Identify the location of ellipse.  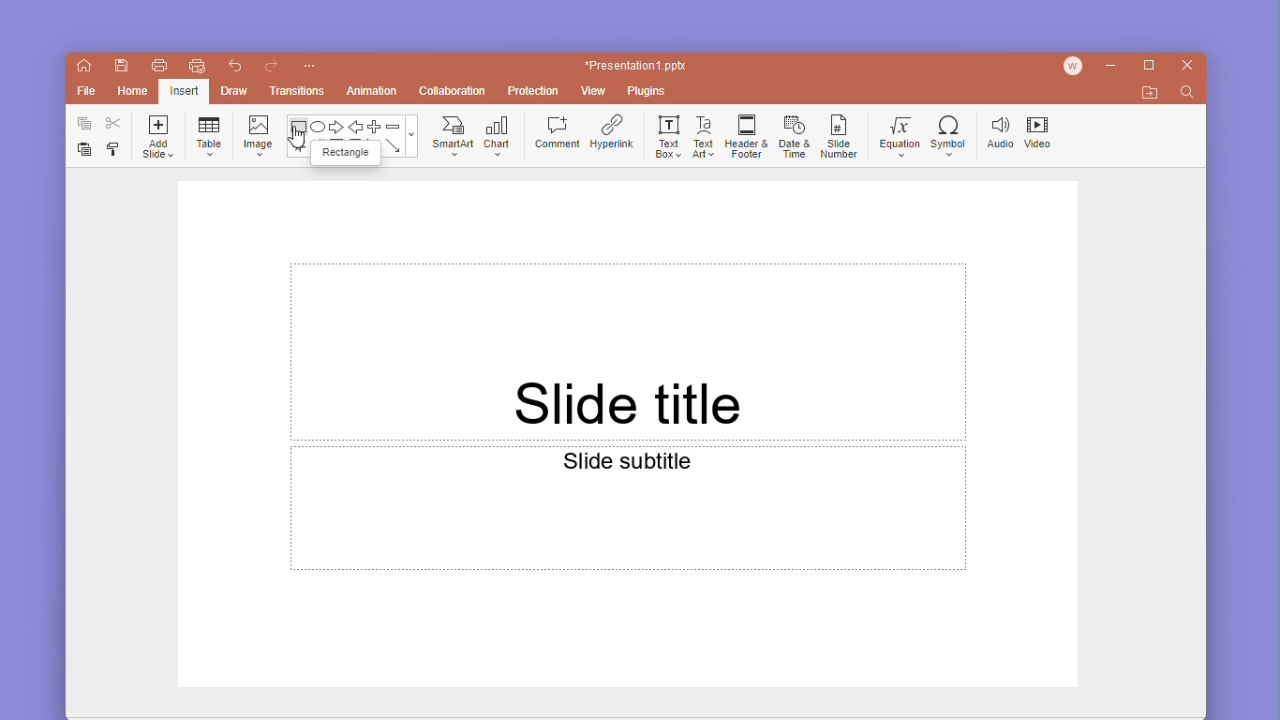
(318, 127).